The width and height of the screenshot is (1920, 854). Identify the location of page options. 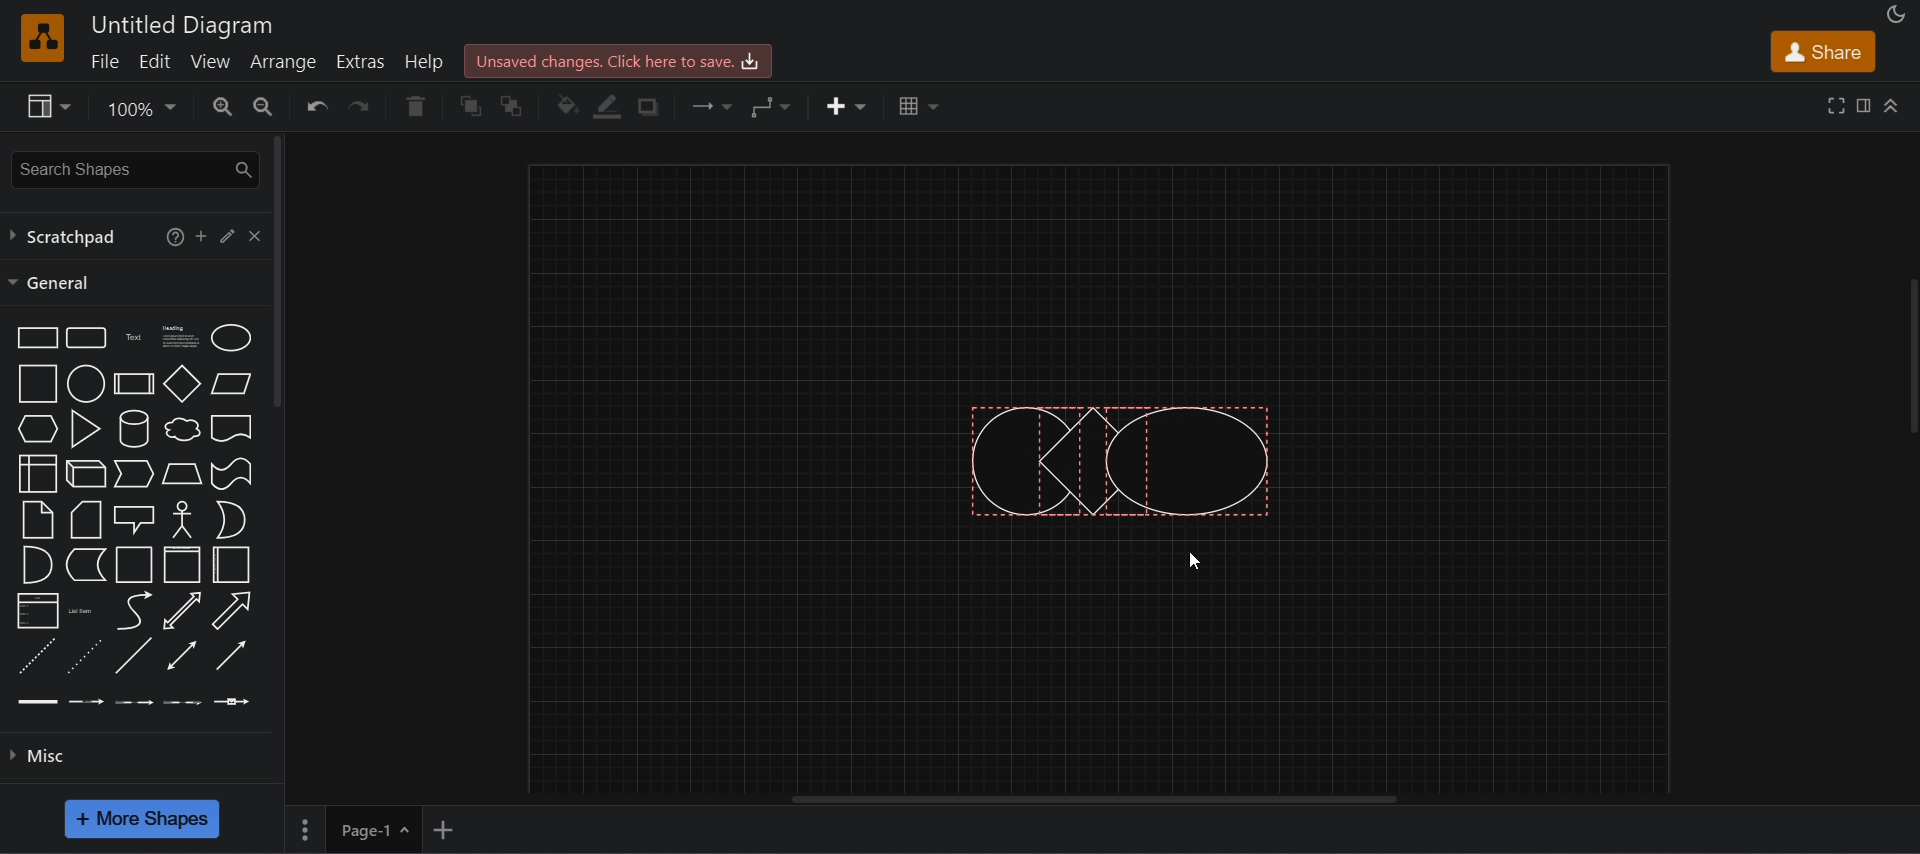
(304, 830).